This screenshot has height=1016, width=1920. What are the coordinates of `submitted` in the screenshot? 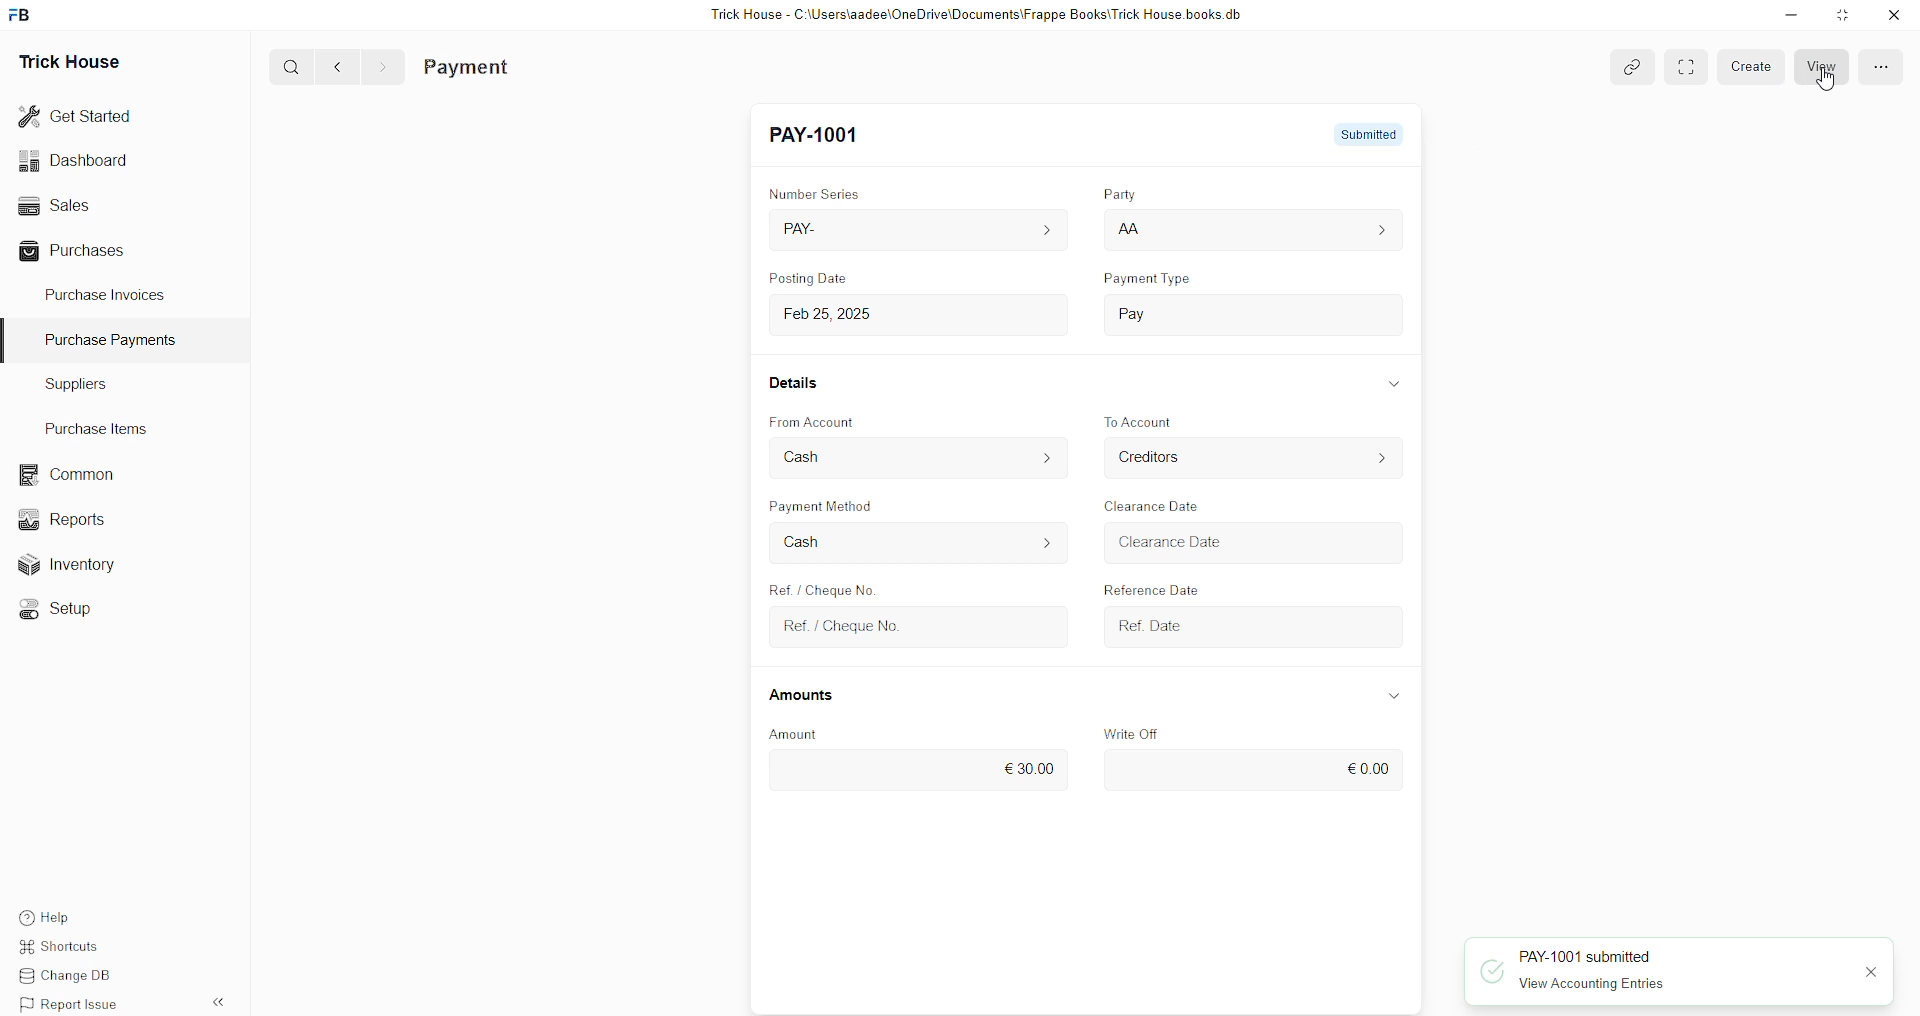 It's located at (1359, 132).